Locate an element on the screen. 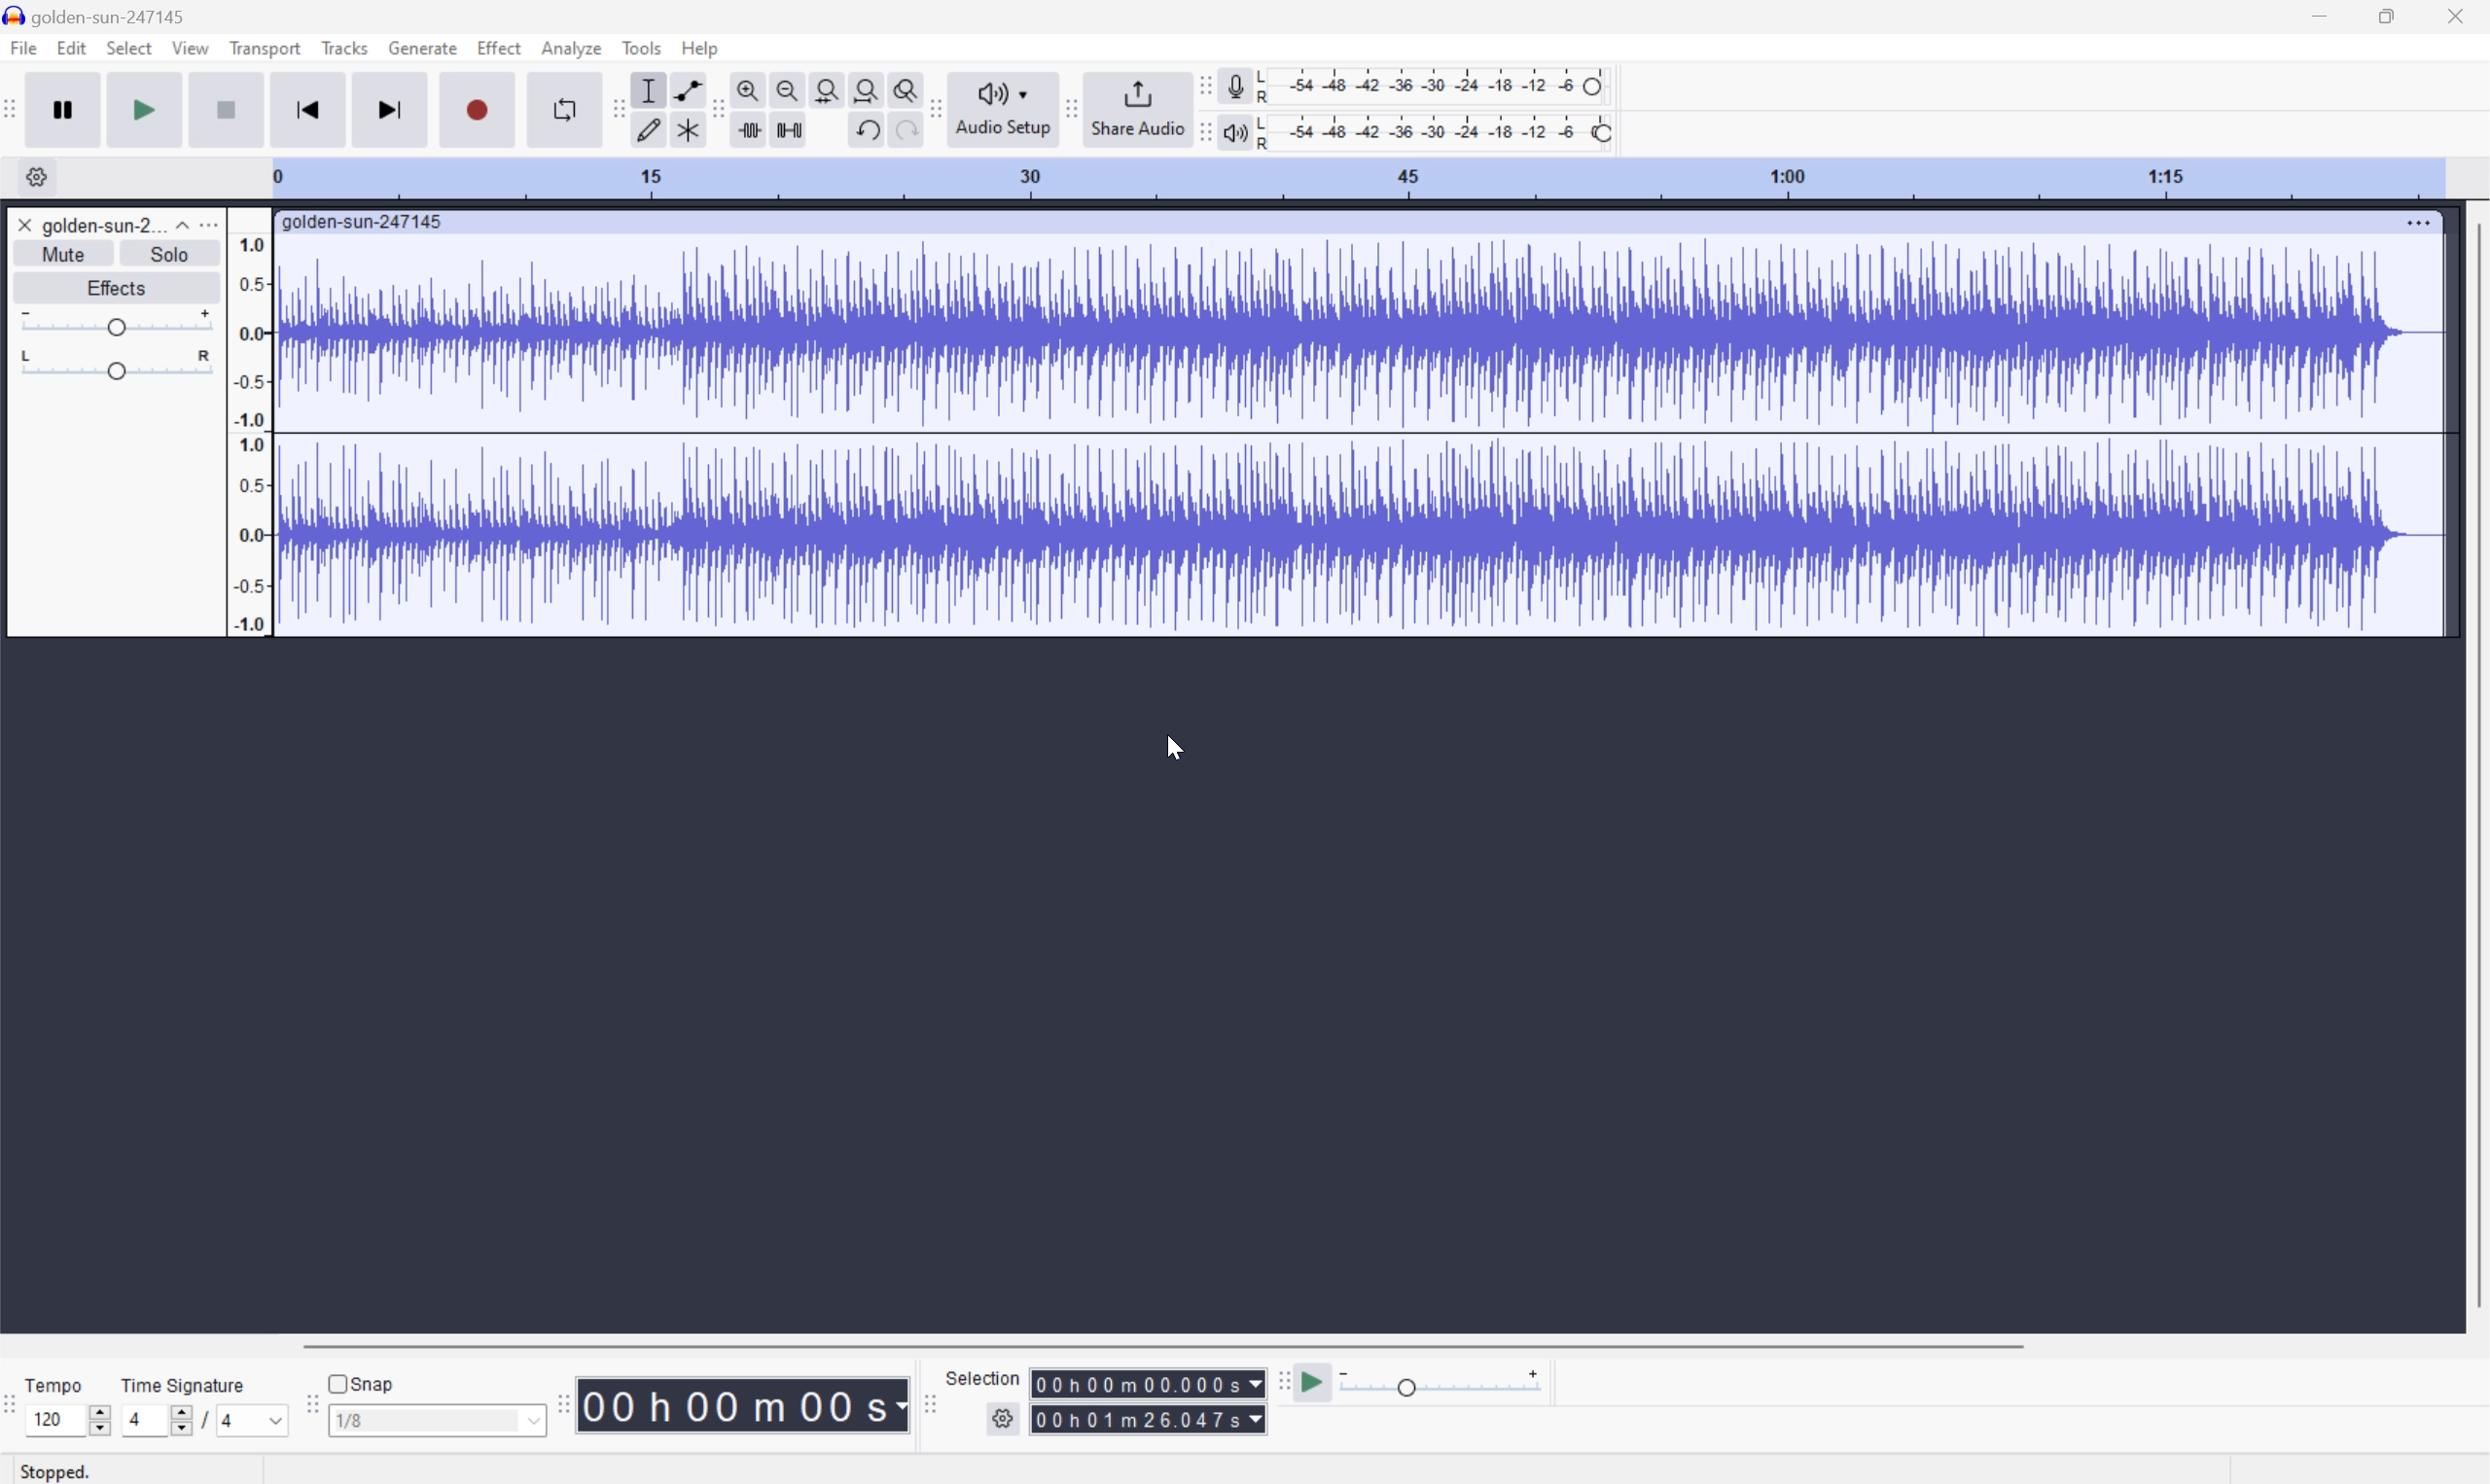  Audacity selection toolbar is located at coordinates (929, 1409).